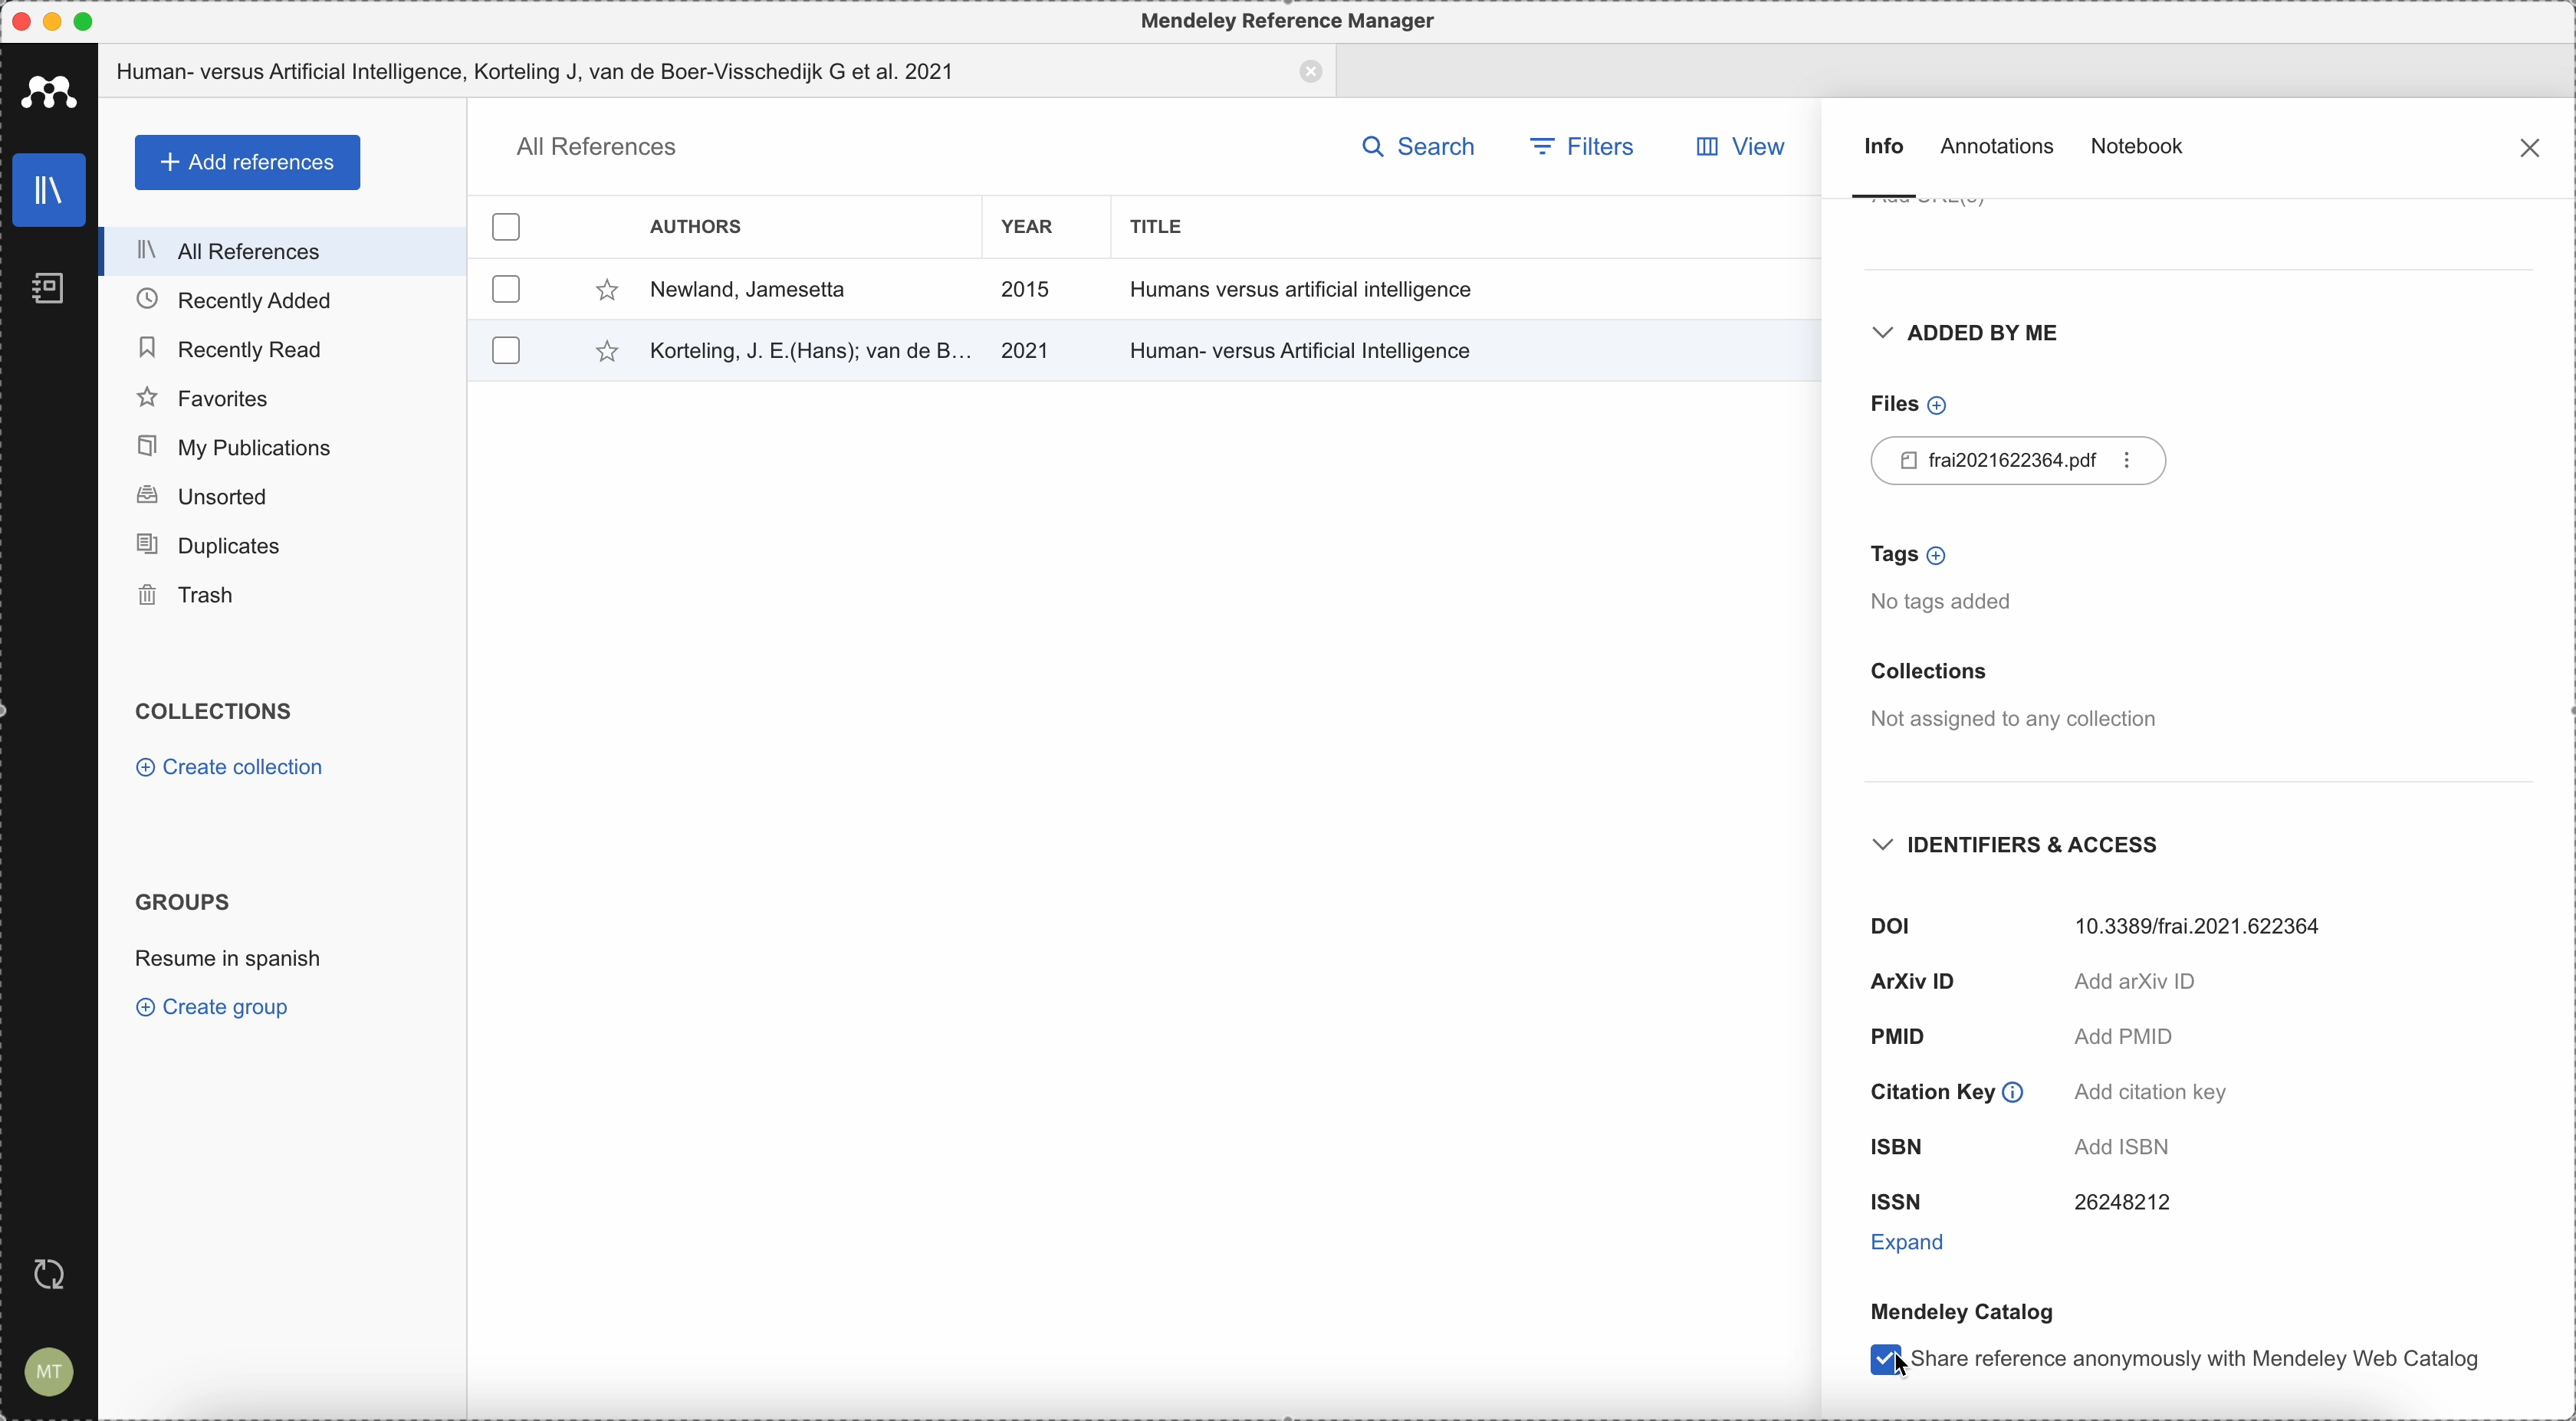  What do you see at coordinates (1419, 144) in the screenshot?
I see `search` at bounding box center [1419, 144].